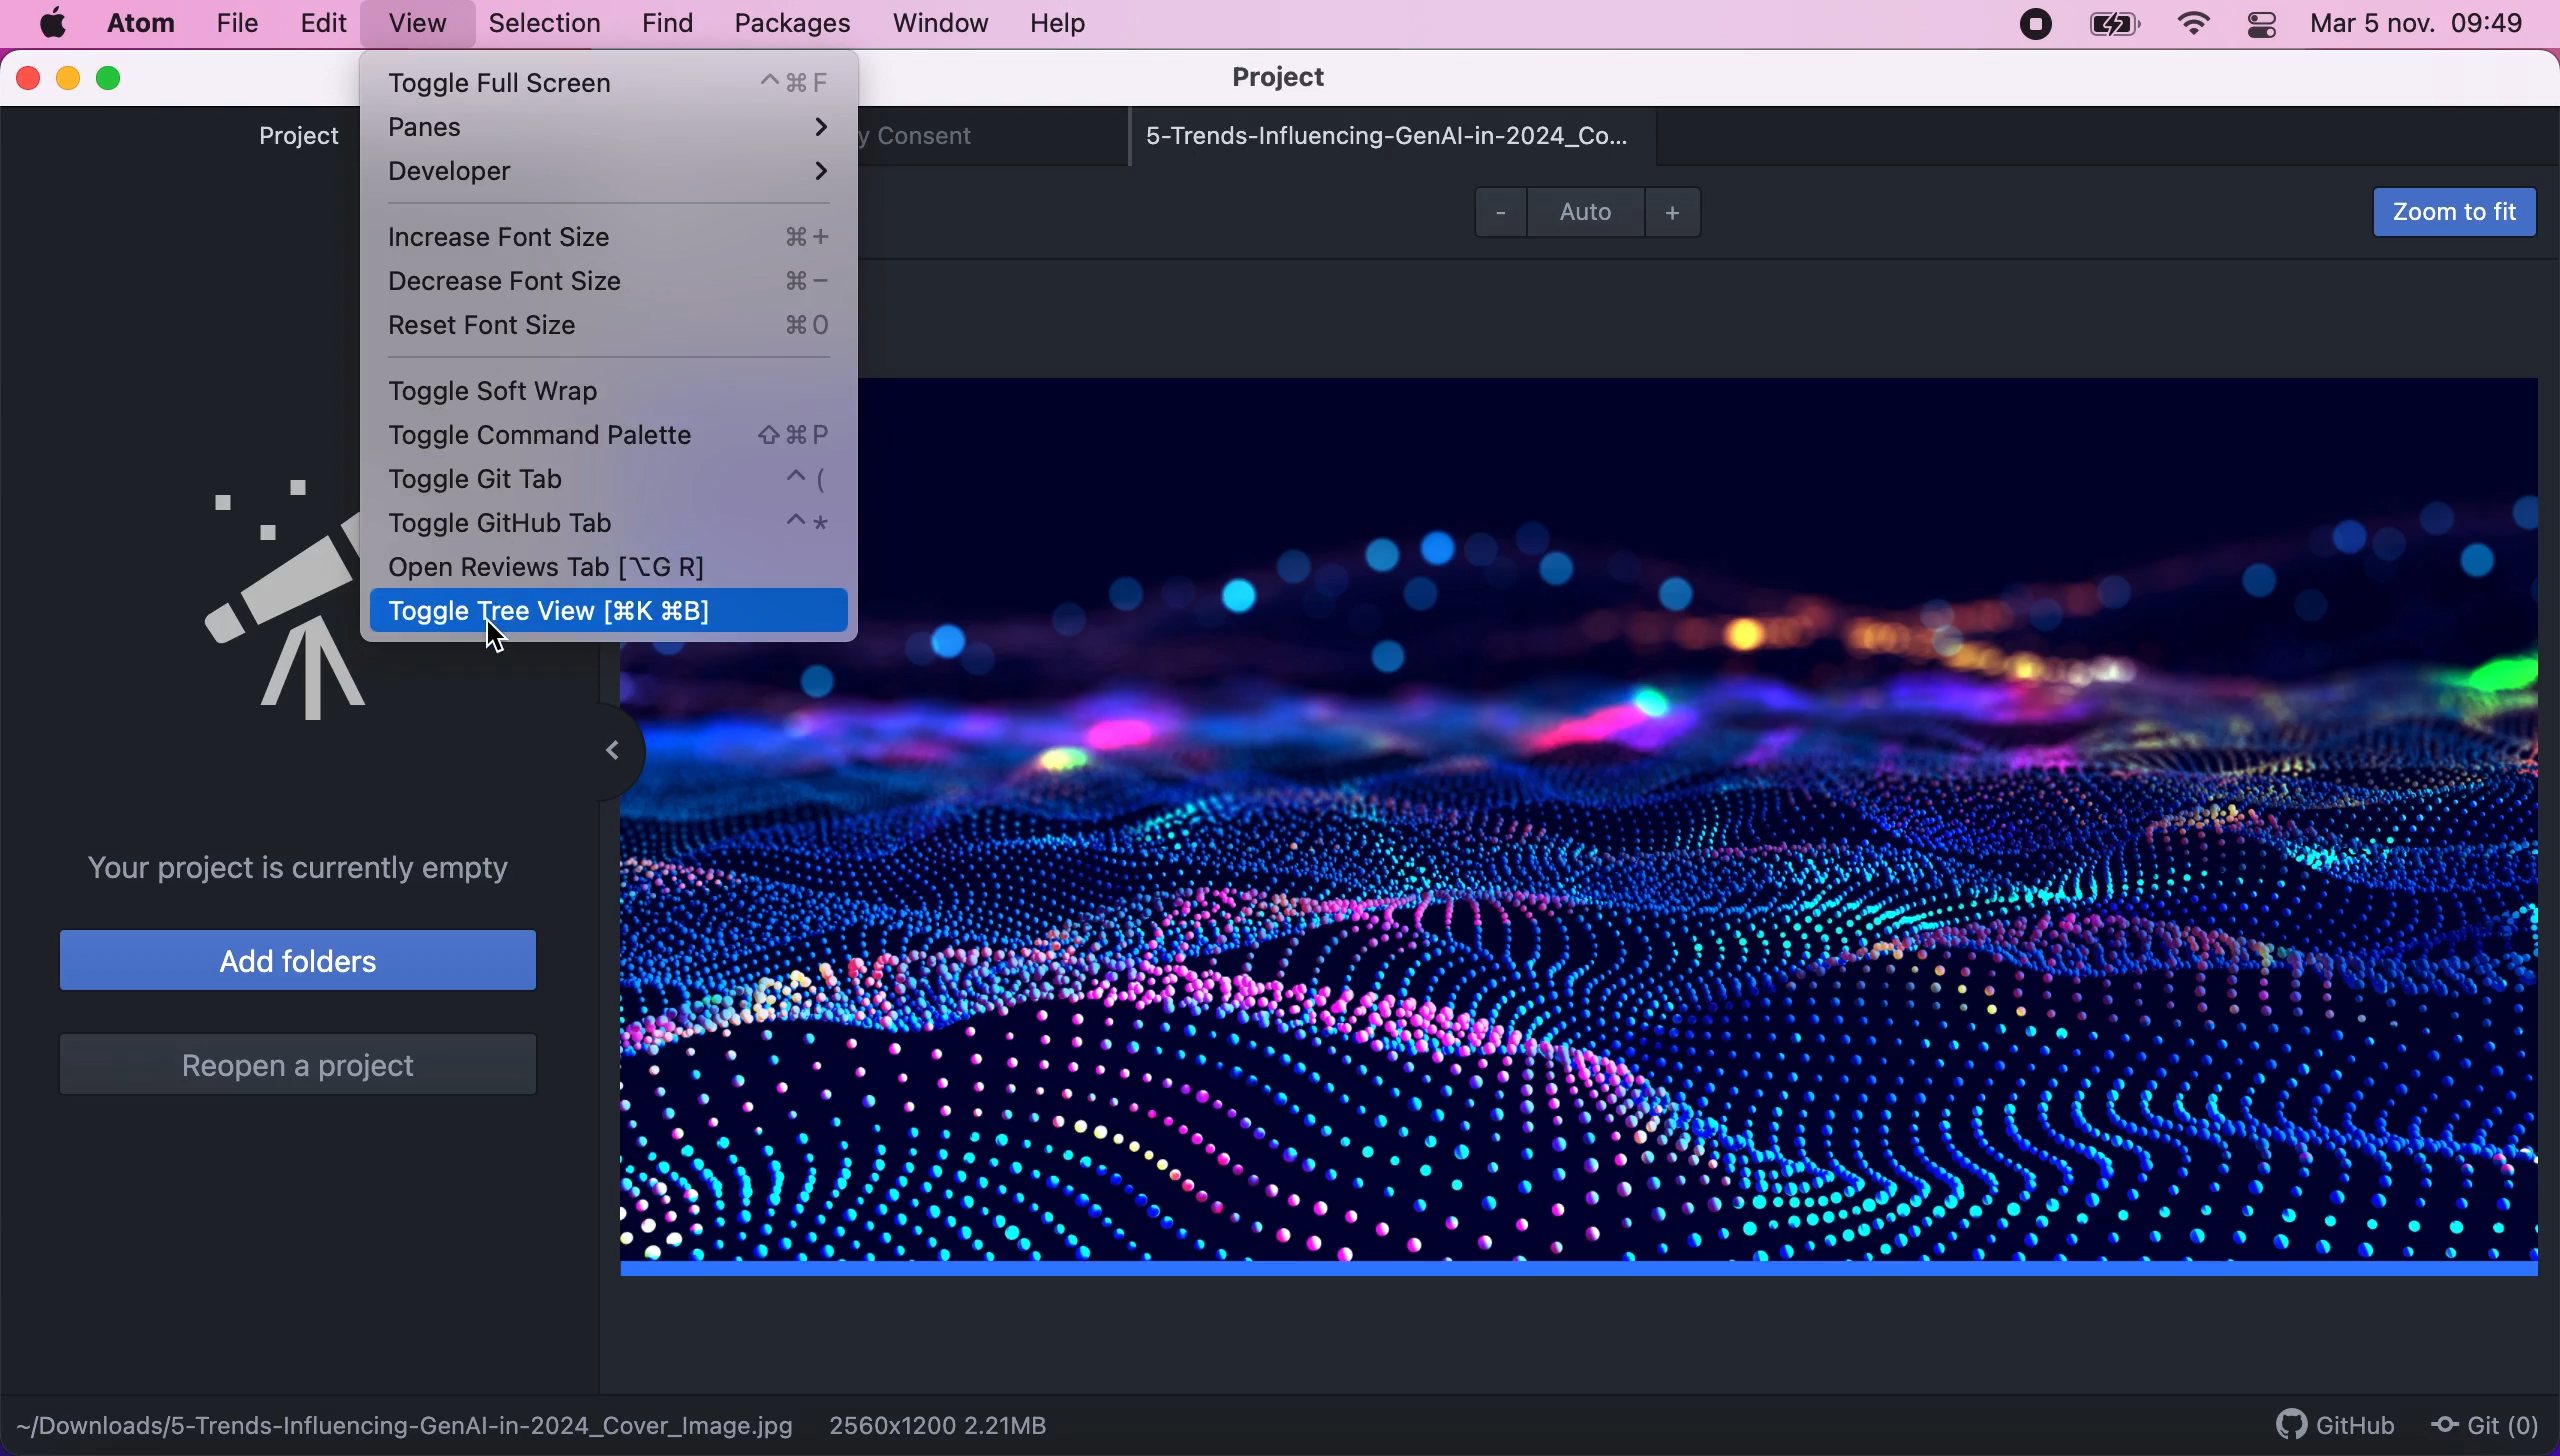 The height and width of the screenshot is (1456, 2560). Describe the element at coordinates (495, 636) in the screenshot. I see `cursor` at that location.